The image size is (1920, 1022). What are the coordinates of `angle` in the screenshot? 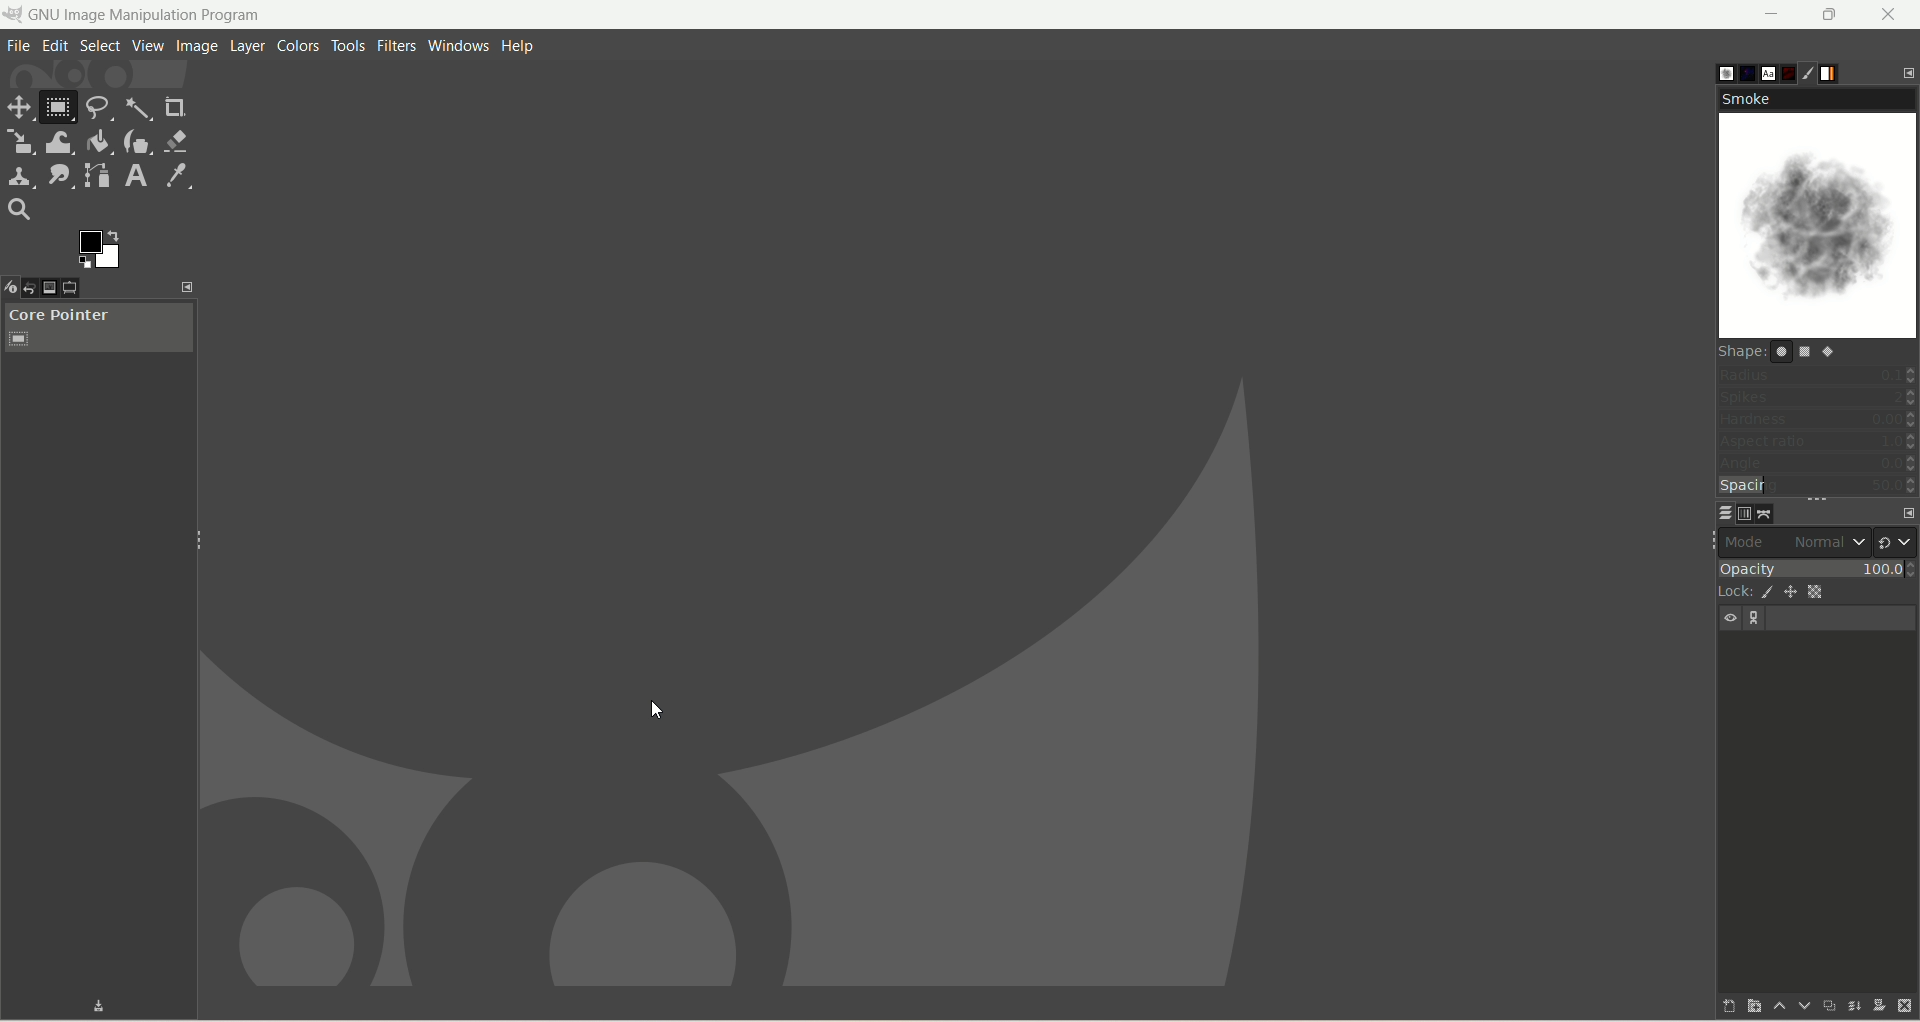 It's located at (1816, 465).